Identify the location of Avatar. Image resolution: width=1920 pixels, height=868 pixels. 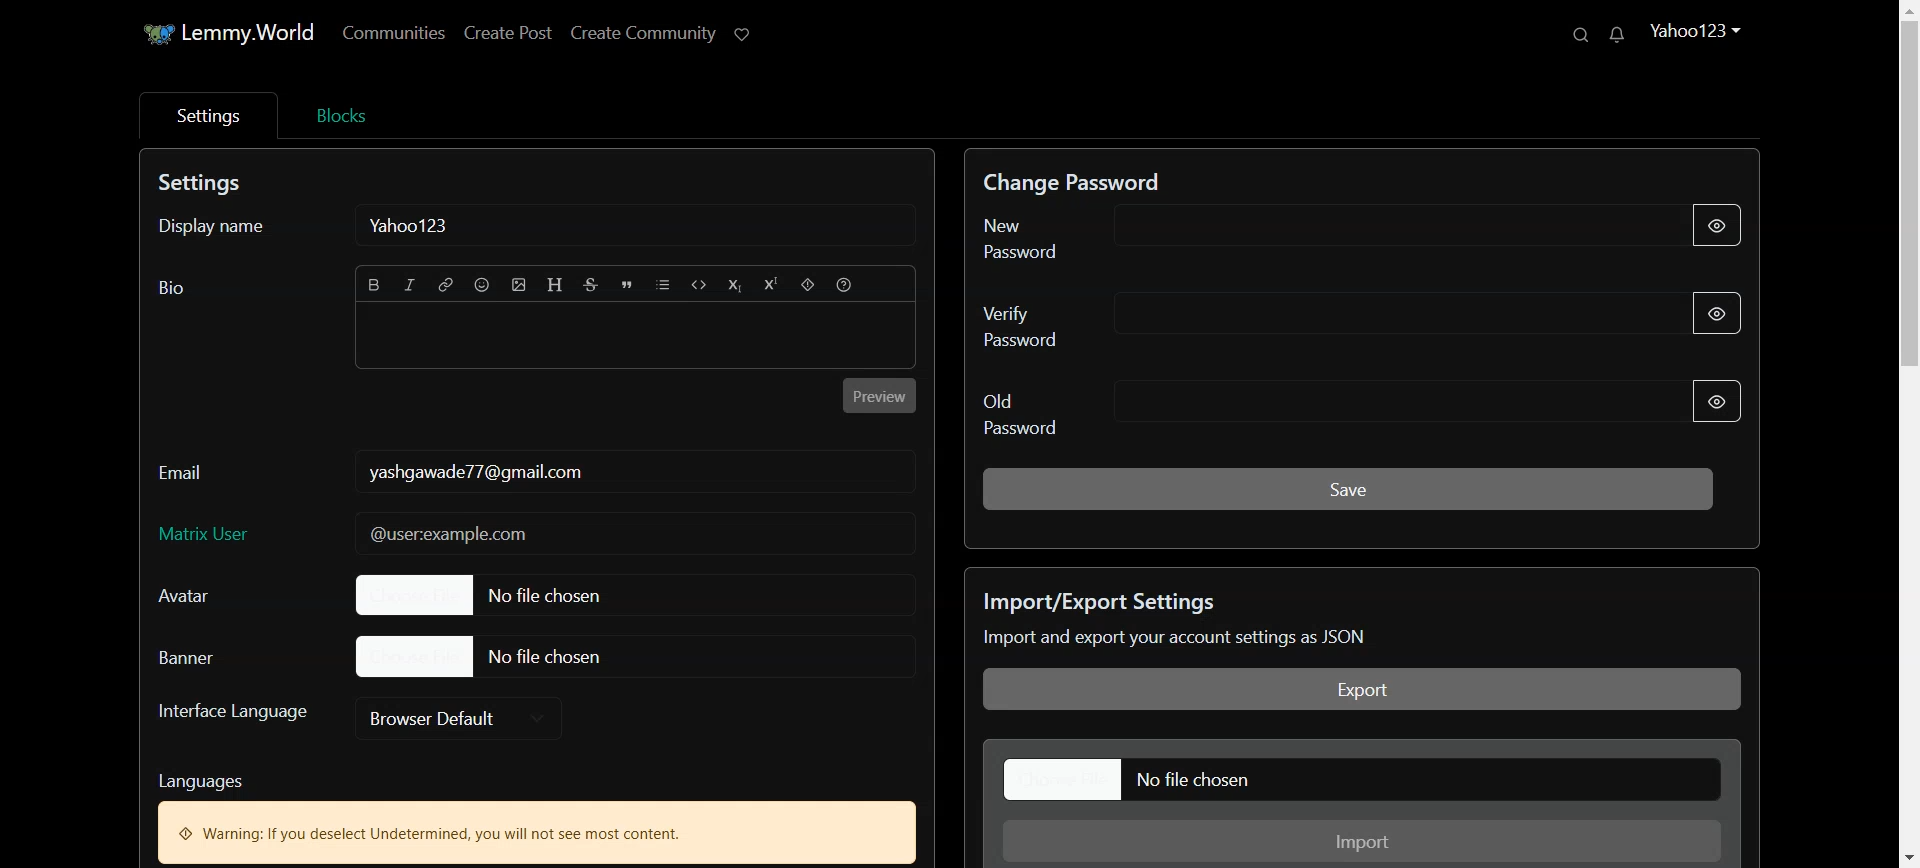
(205, 596).